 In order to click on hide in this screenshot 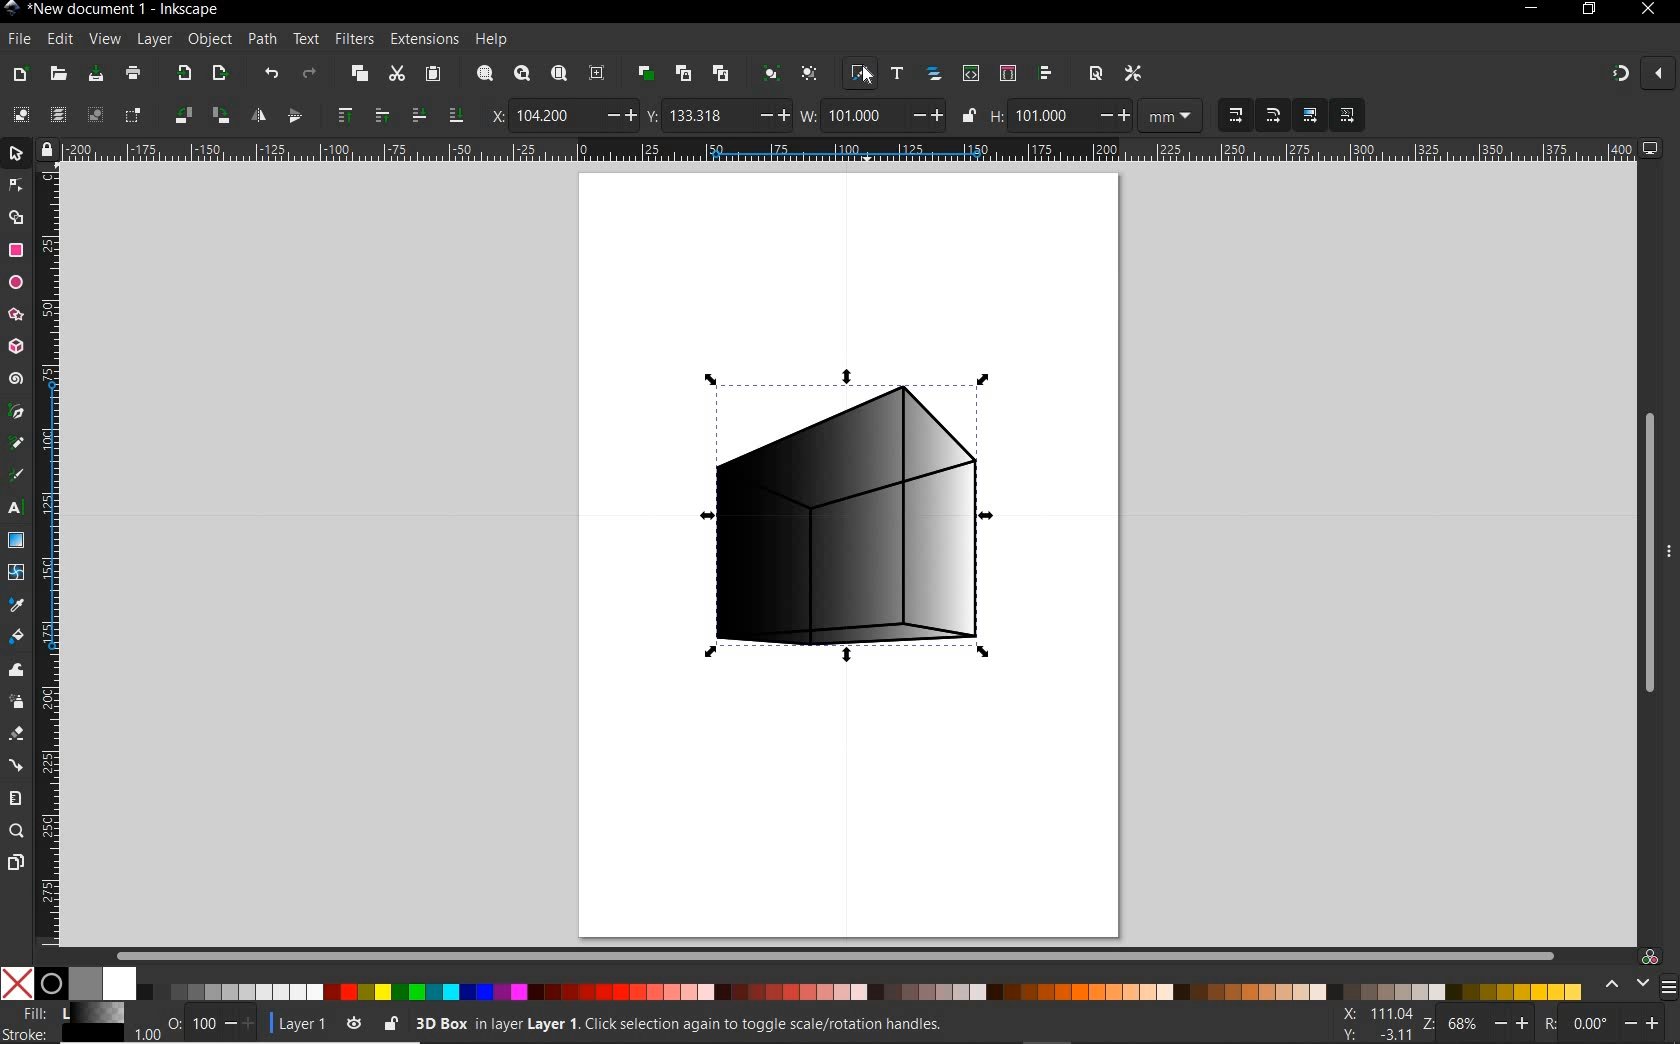, I will do `click(1669, 548)`.